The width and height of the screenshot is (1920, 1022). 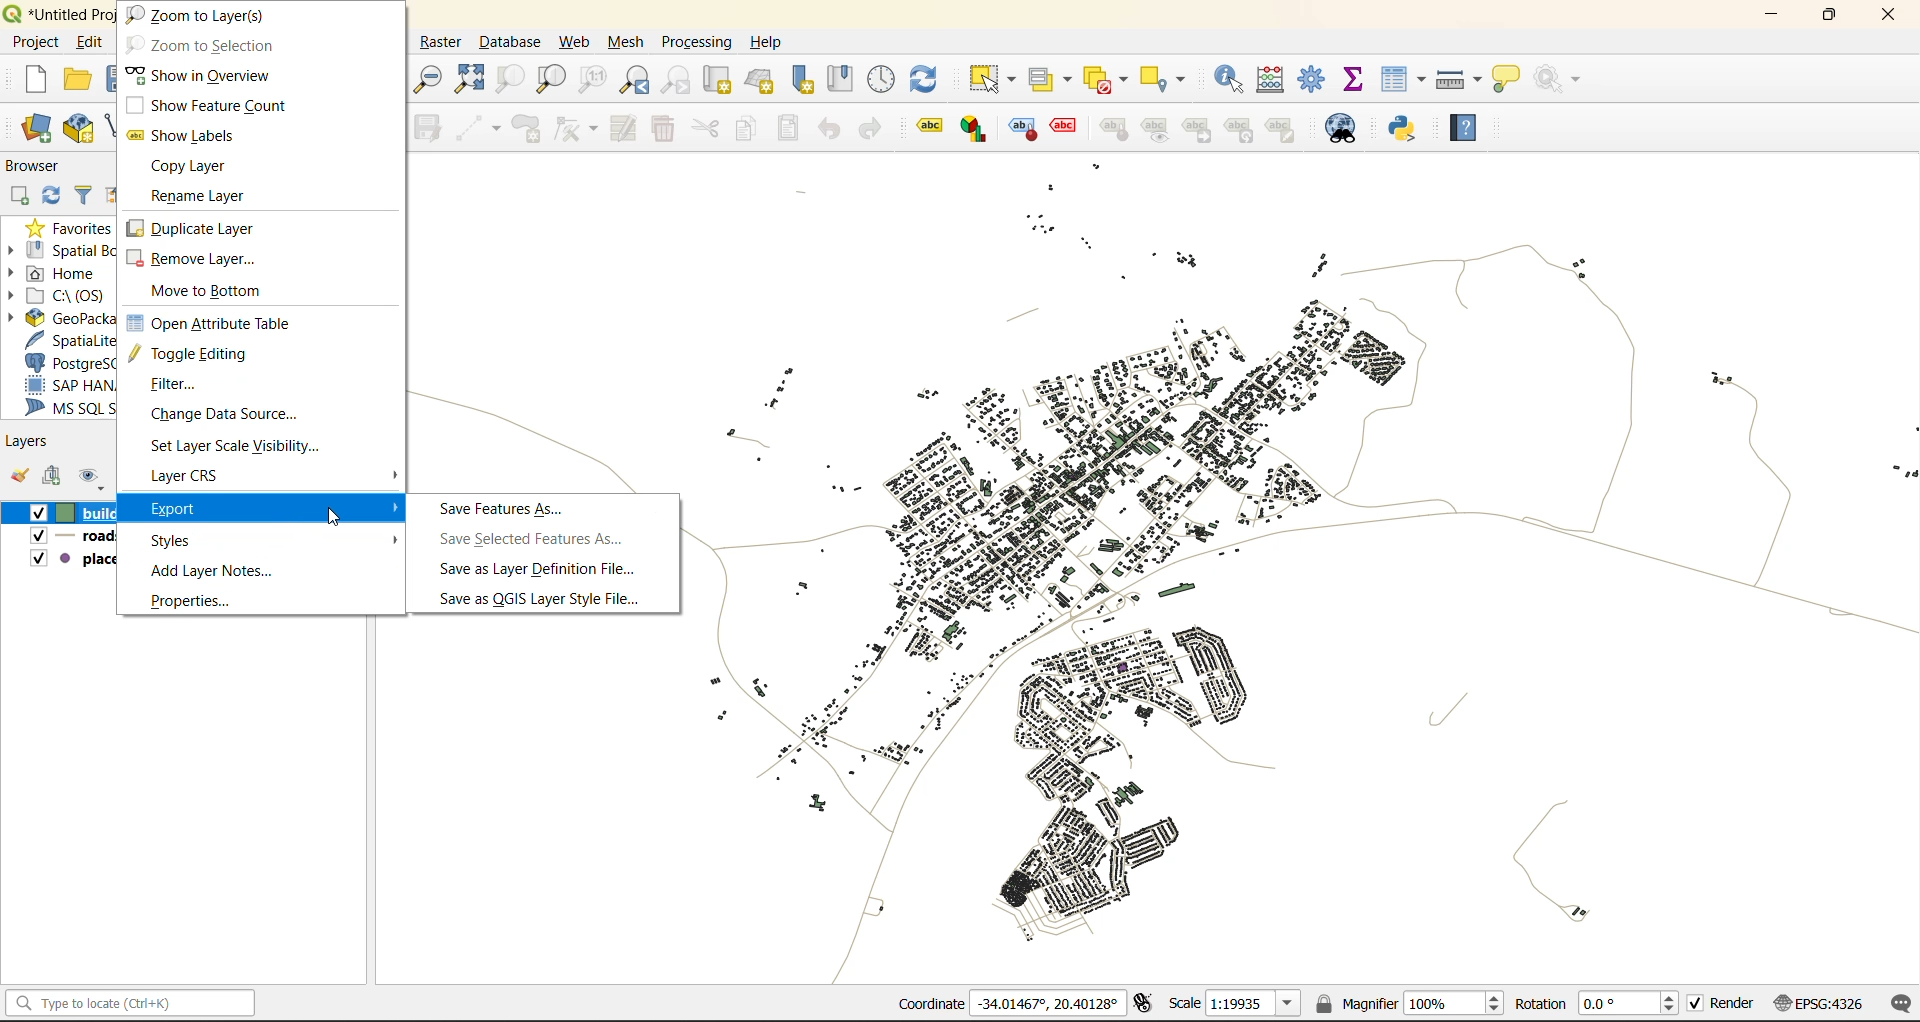 I want to click on save features as, so click(x=512, y=508).